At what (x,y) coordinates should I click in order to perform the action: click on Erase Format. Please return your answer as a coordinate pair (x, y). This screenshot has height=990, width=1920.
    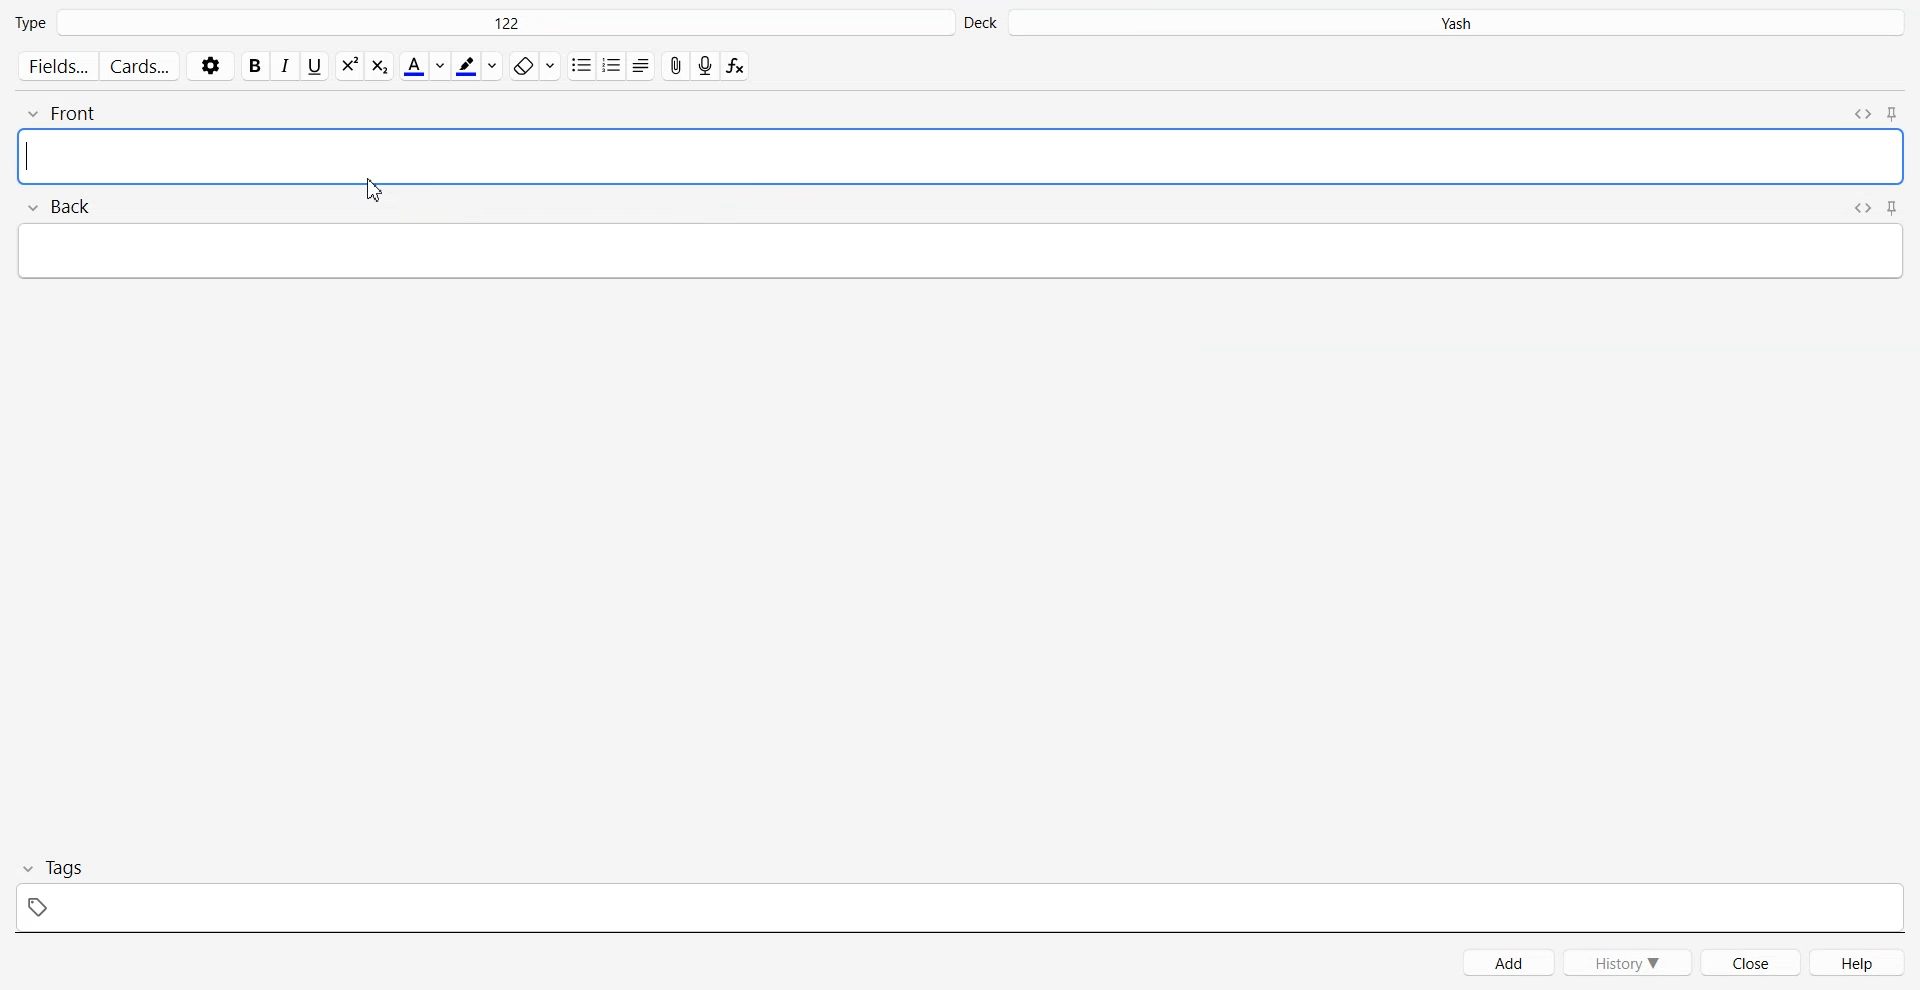
    Looking at the image, I should click on (532, 66).